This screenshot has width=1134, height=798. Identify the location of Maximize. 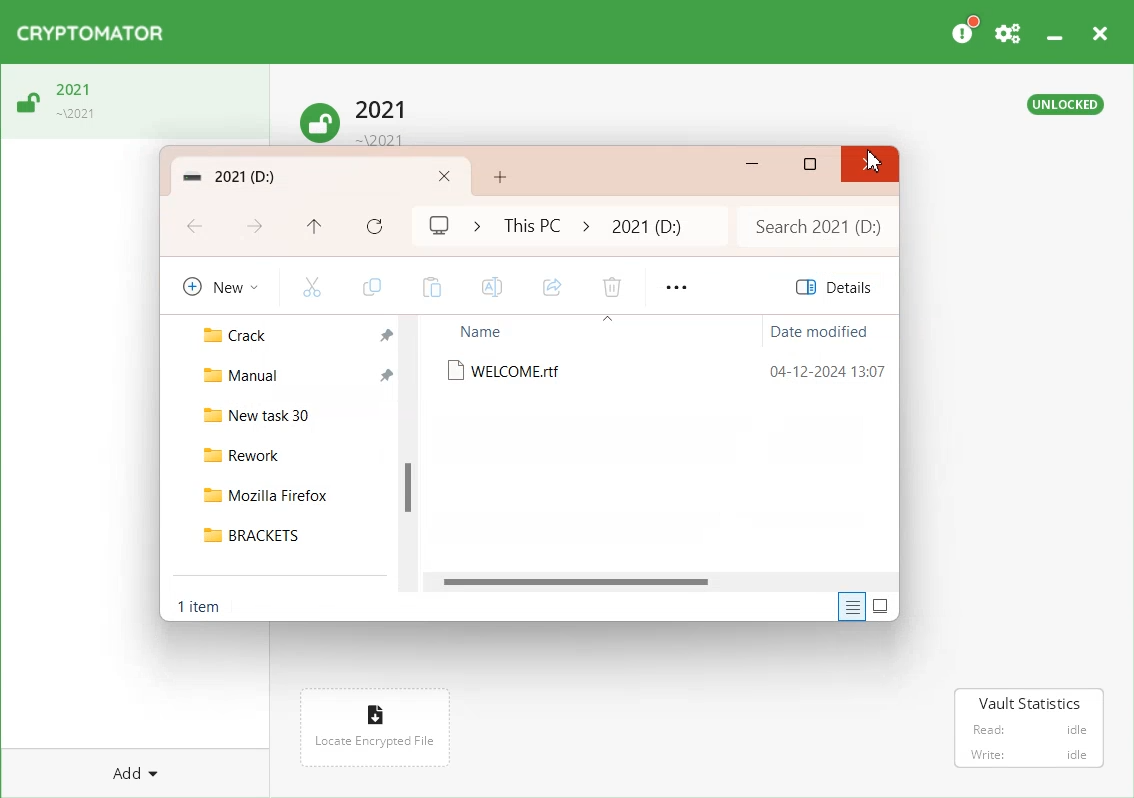
(808, 164).